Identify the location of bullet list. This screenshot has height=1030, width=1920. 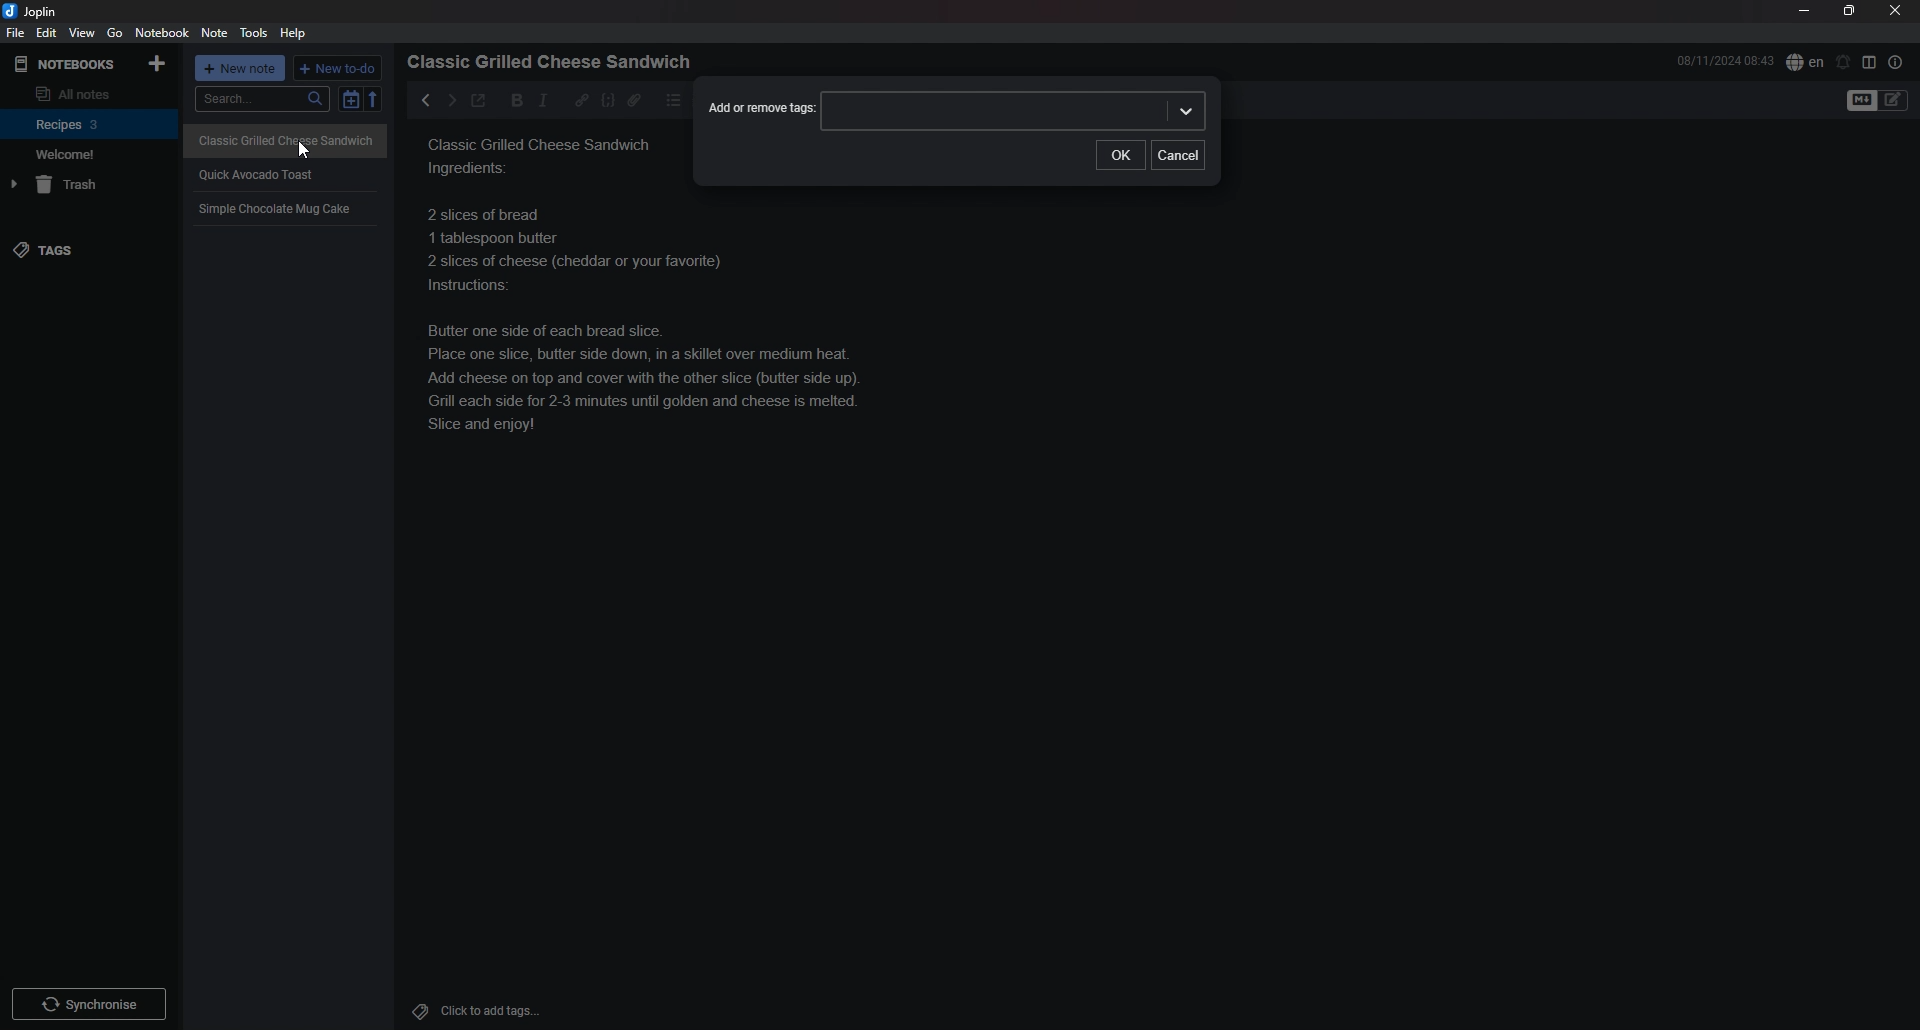
(674, 100).